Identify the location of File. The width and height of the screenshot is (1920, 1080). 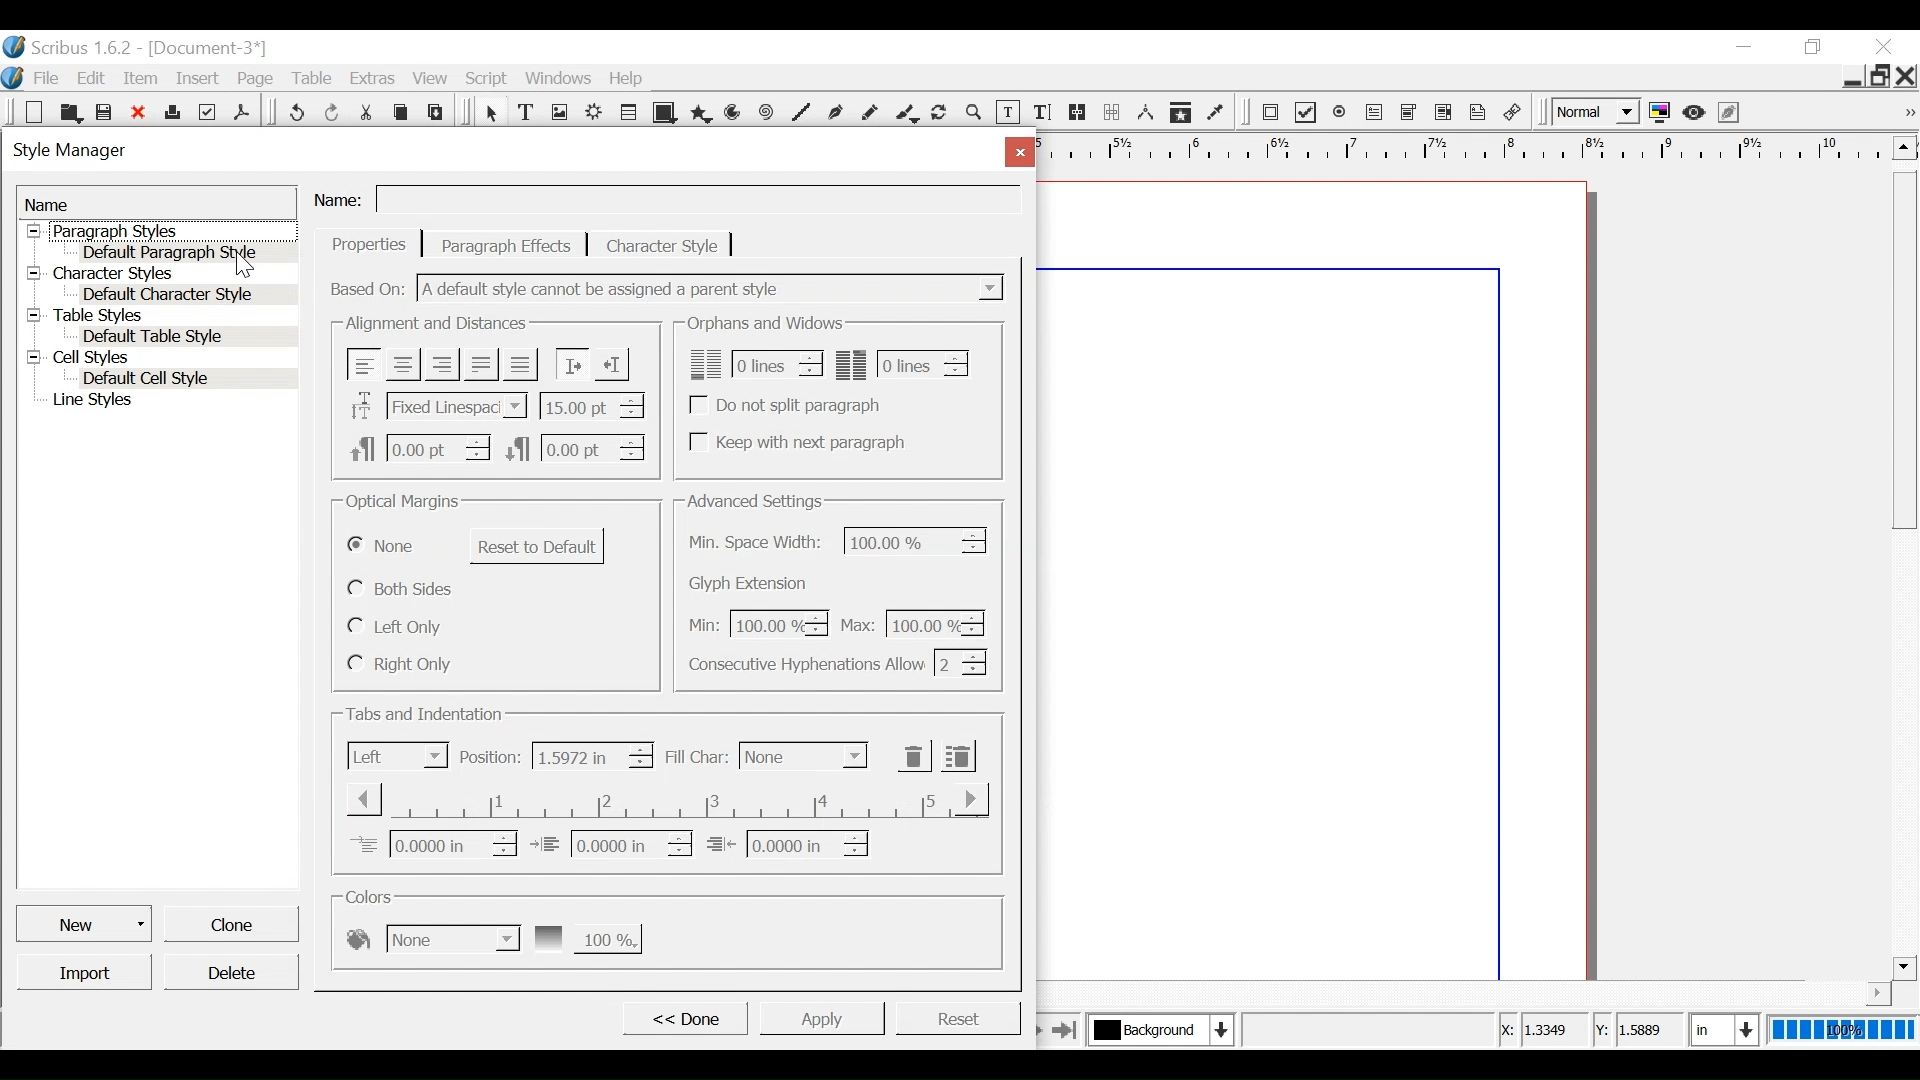
(46, 78).